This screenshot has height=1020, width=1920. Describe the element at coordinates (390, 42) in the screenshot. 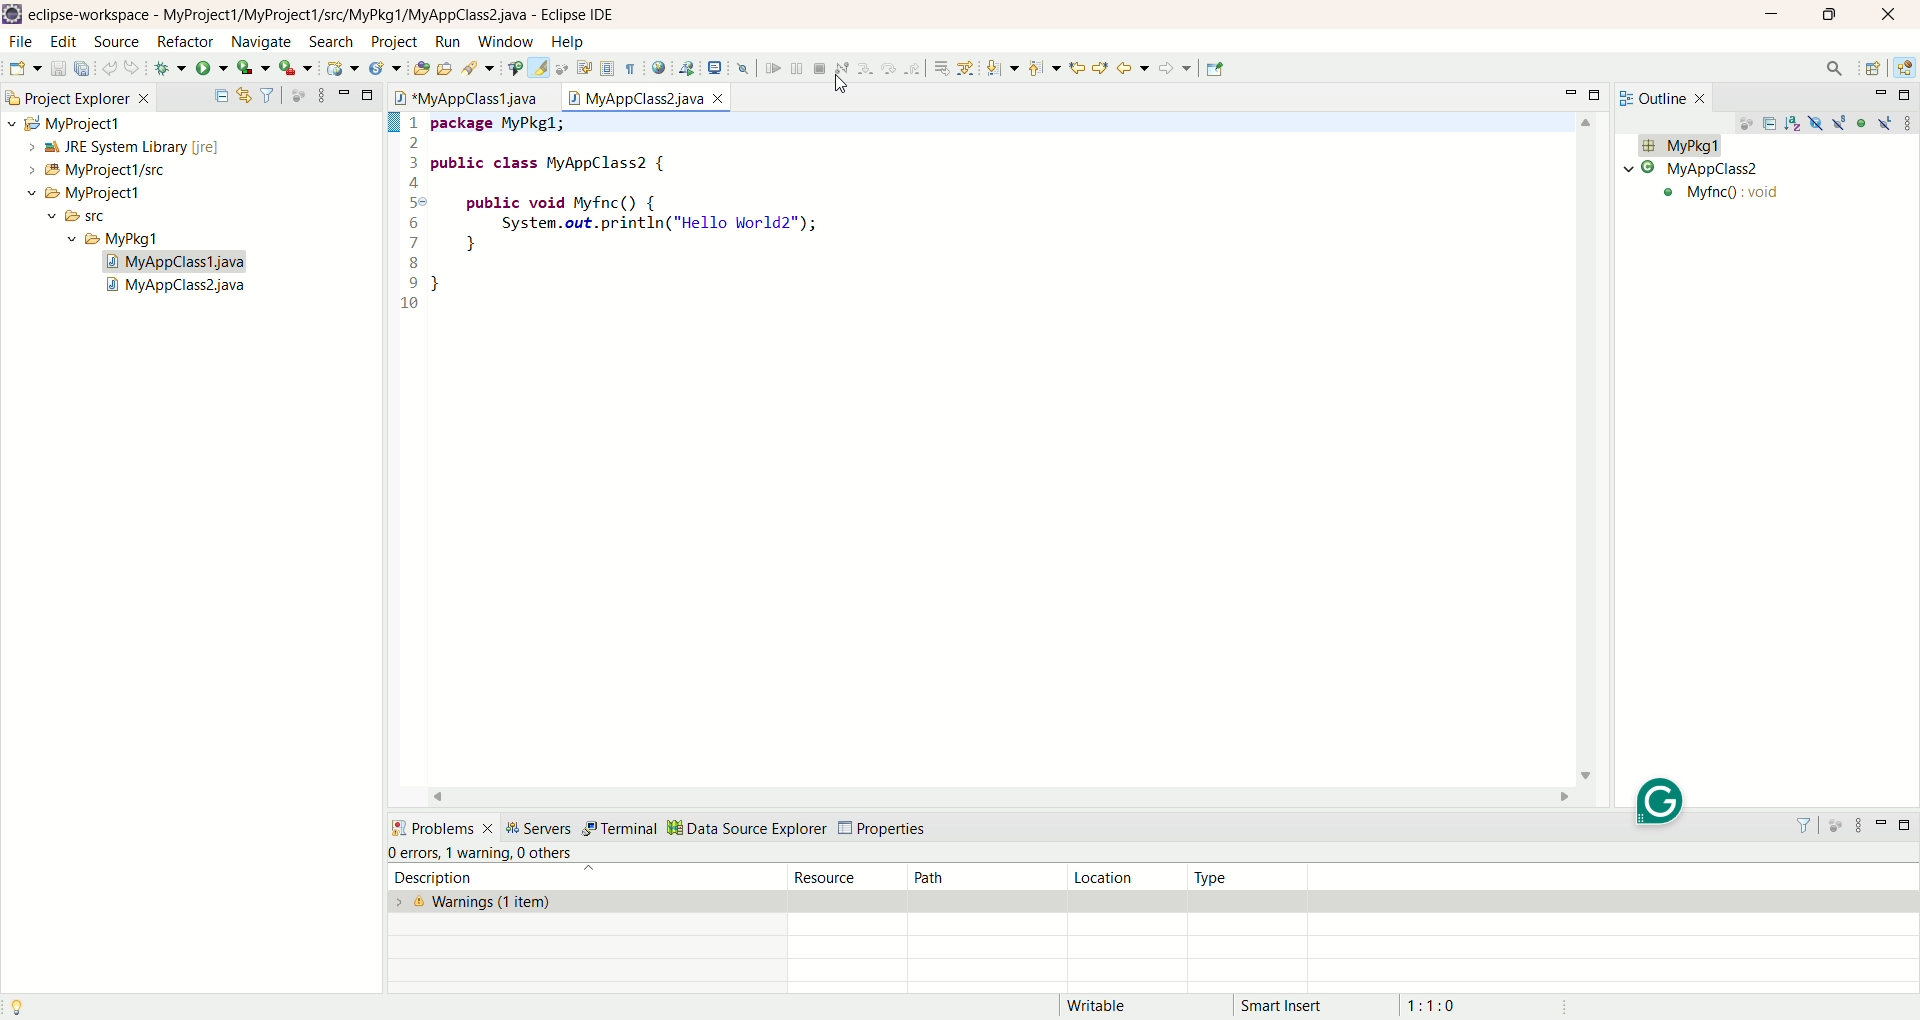

I see `project` at that location.